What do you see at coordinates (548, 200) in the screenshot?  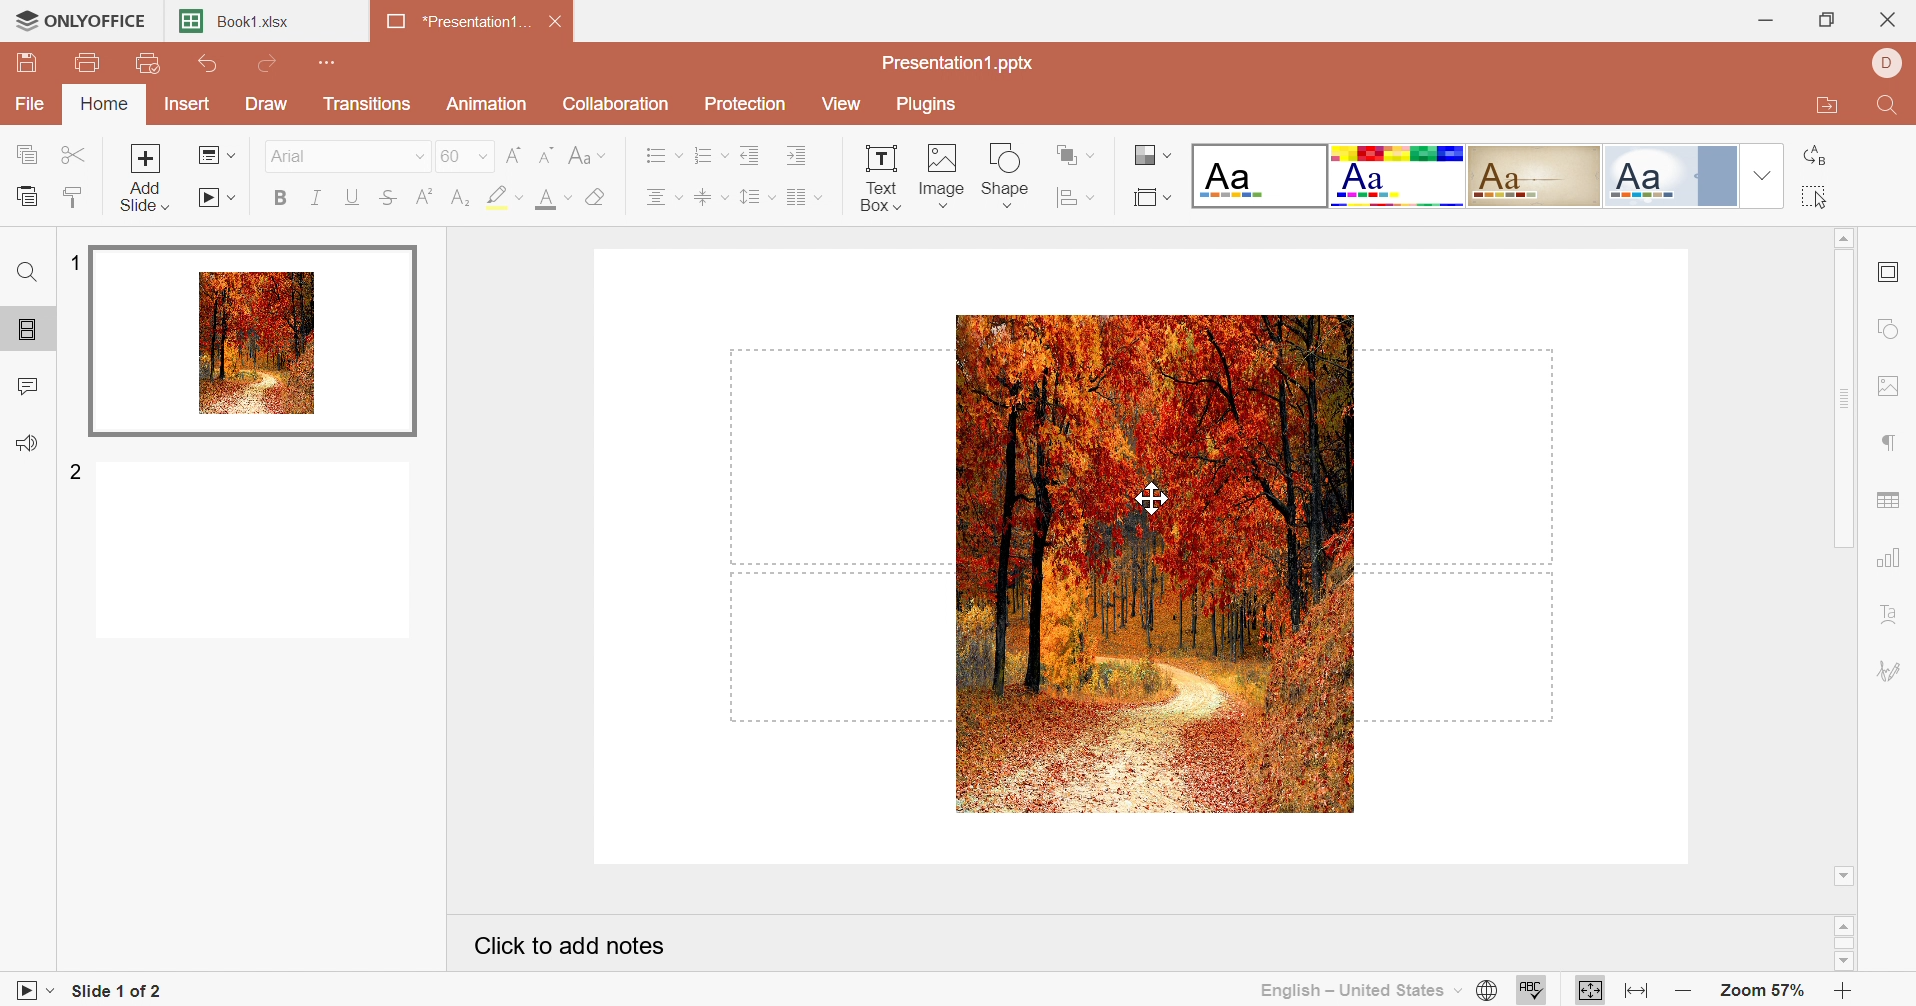 I see `Font color` at bounding box center [548, 200].